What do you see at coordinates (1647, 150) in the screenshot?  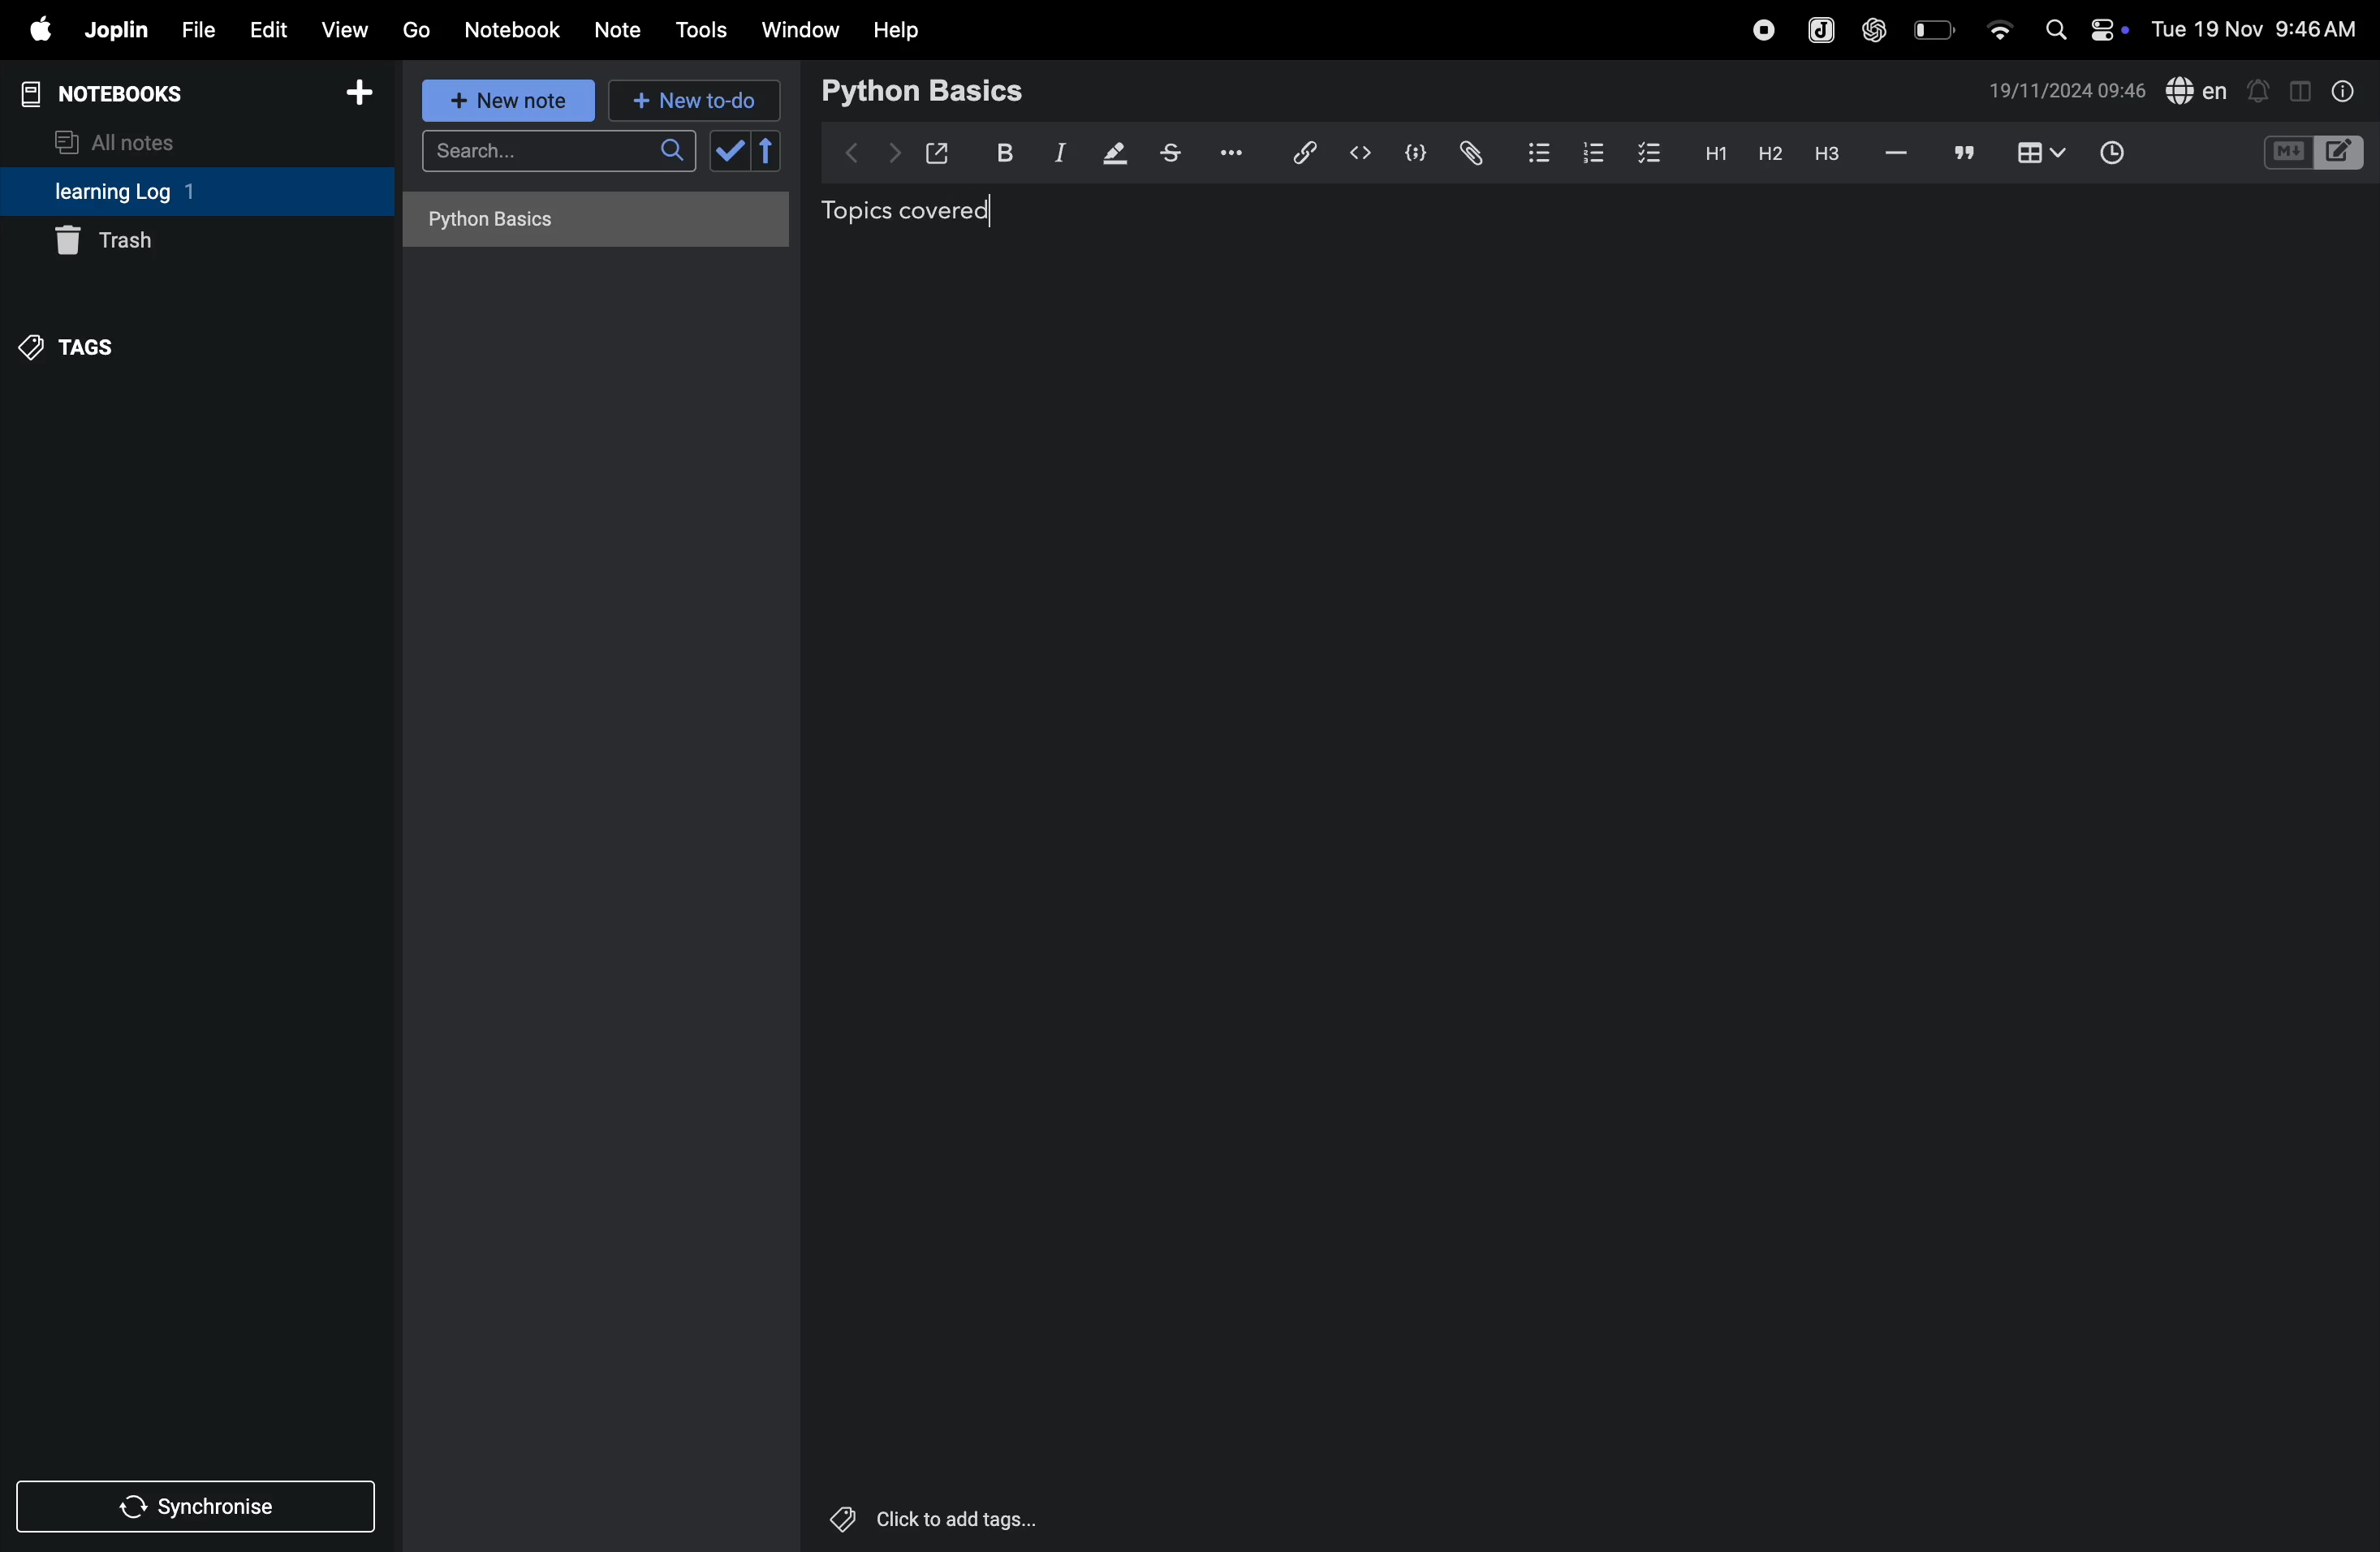 I see `checkbox` at bounding box center [1647, 150].